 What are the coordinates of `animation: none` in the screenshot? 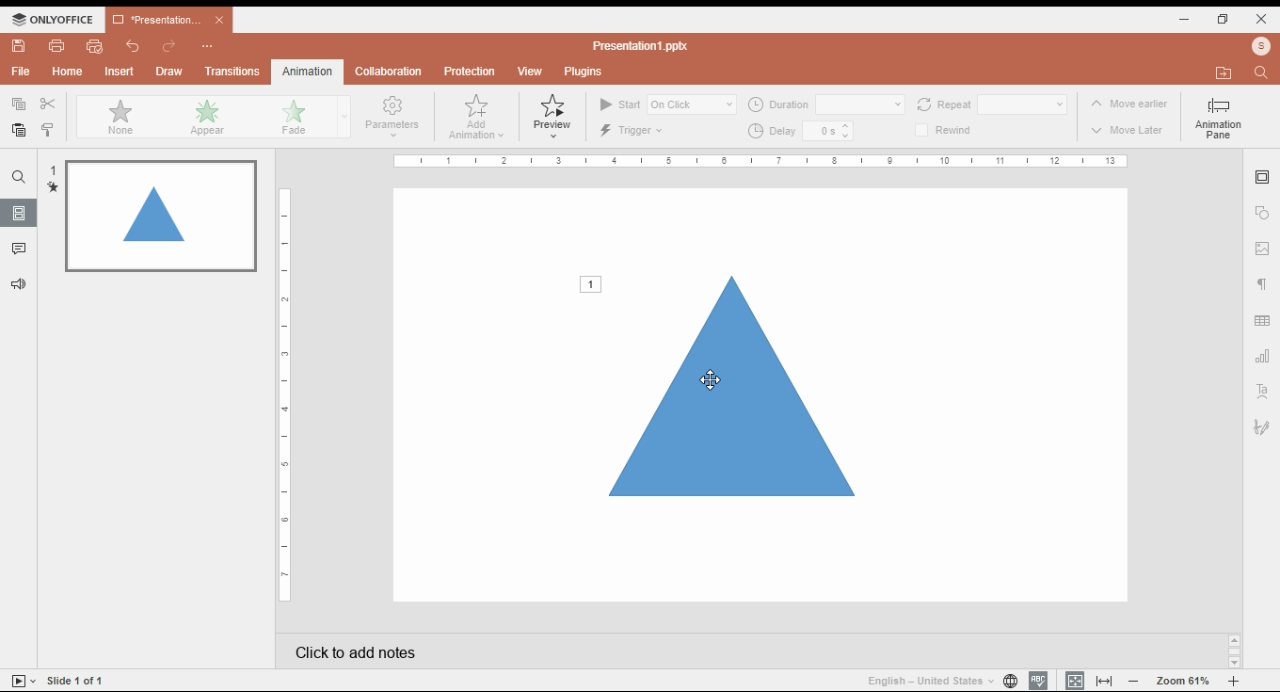 It's located at (119, 117).